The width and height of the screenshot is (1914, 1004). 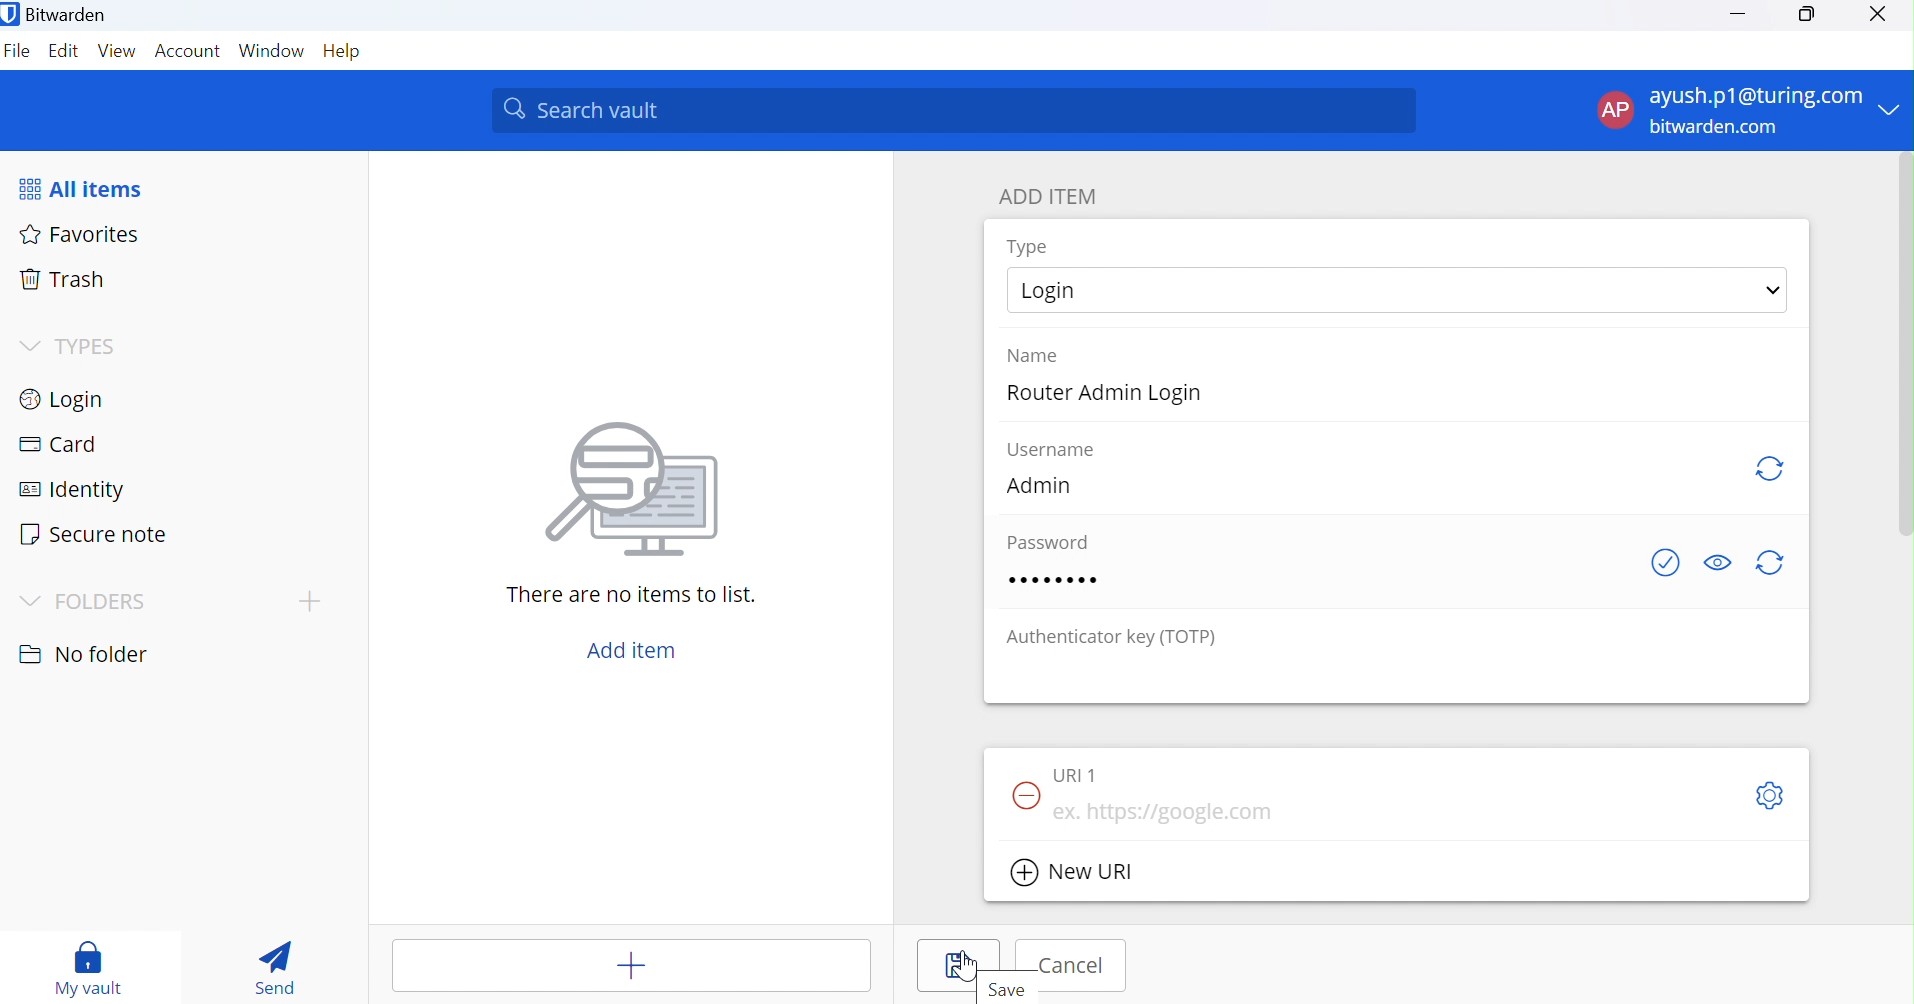 What do you see at coordinates (1053, 578) in the screenshot?
I see `Password` at bounding box center [1053, 578].